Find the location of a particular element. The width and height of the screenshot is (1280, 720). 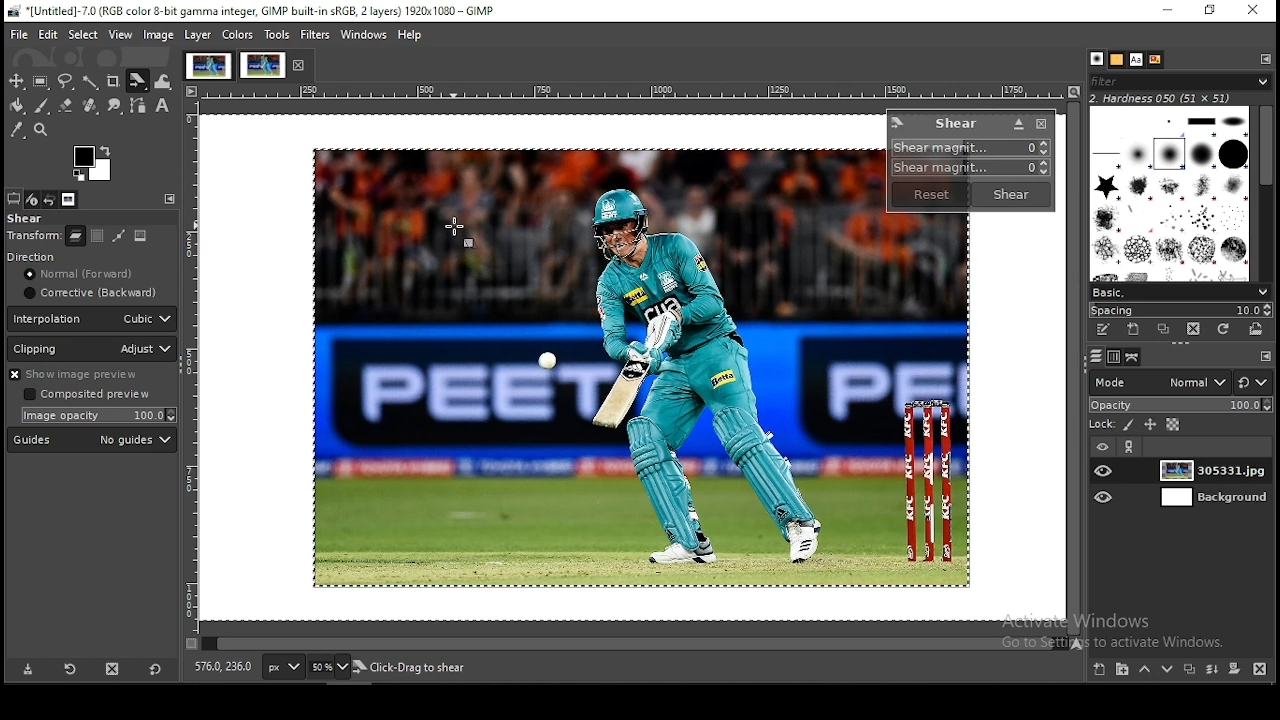

view is located at coordinates (120, 35).